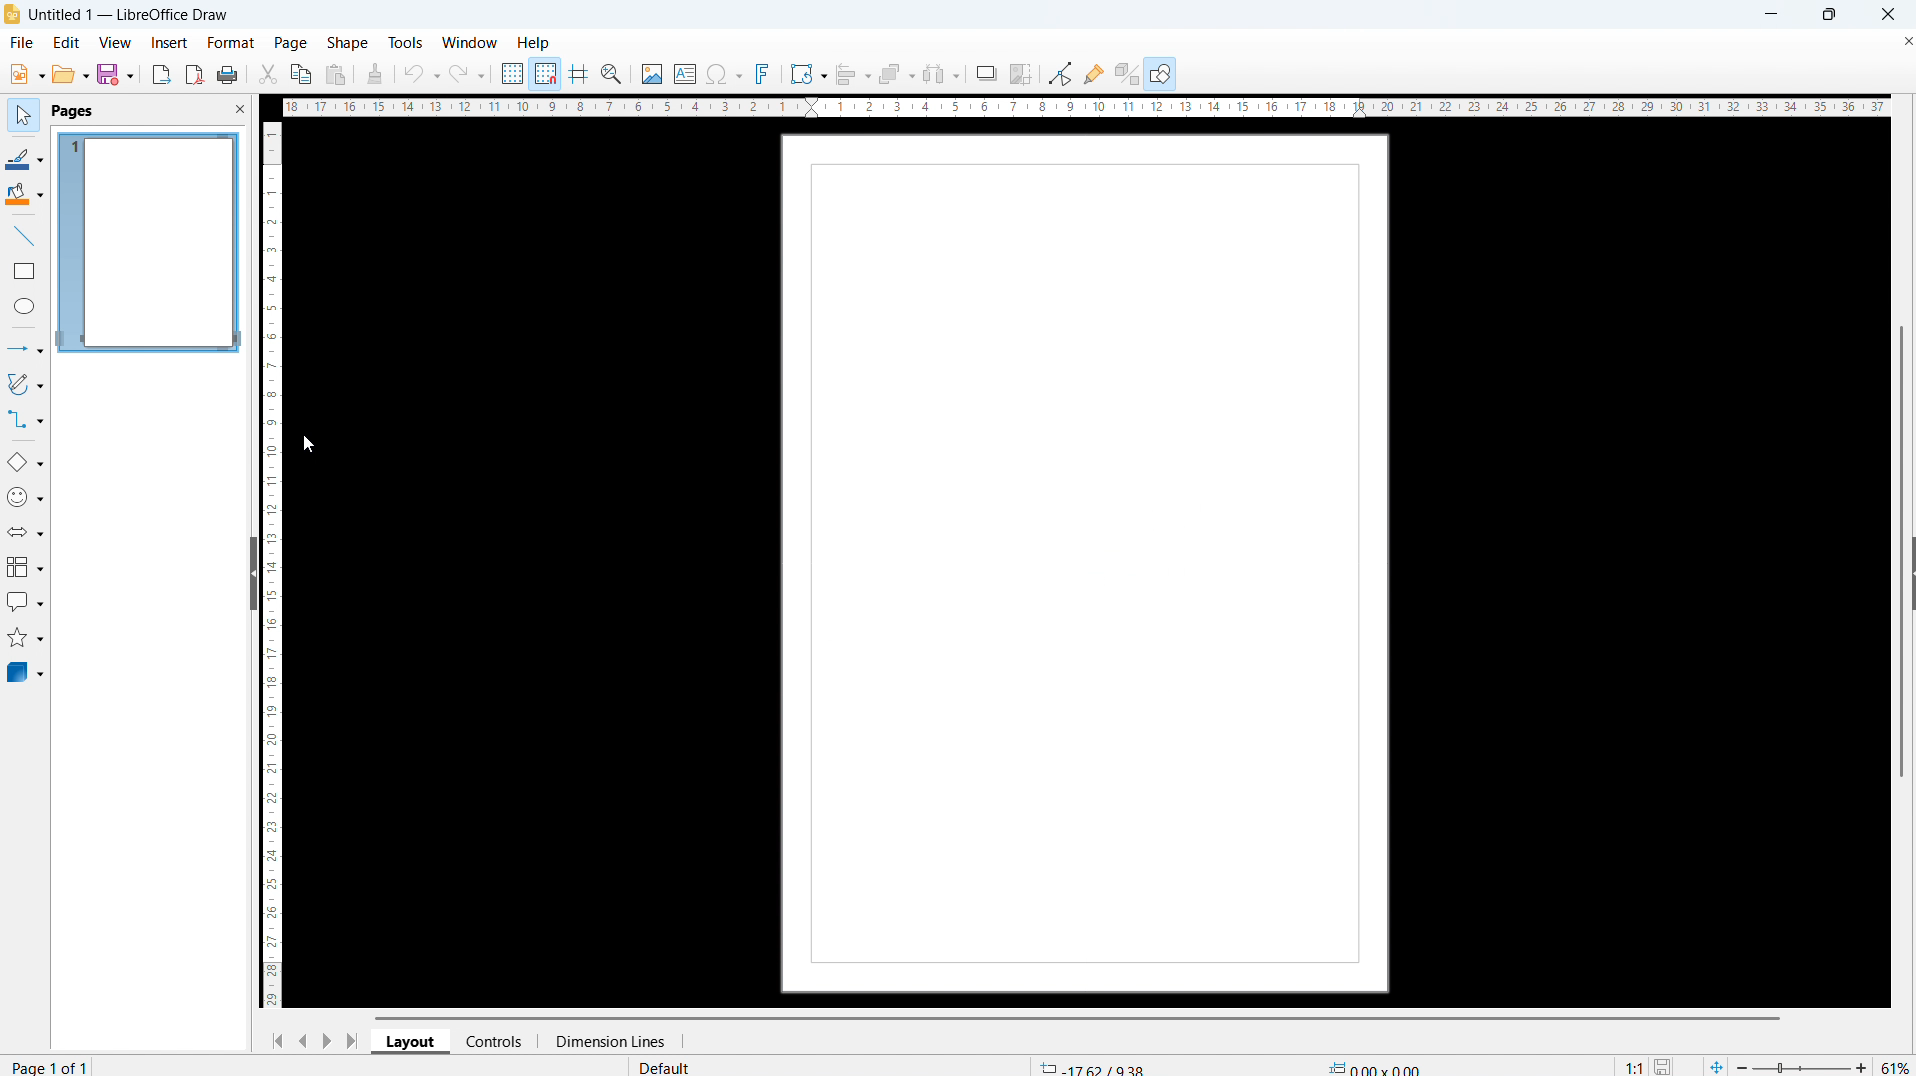 The width and height of the screenshot is (1916, 1076). What do you see at coordinates (231, 43) in the screenshot?
I see `format` at bounding box center [231, 43].